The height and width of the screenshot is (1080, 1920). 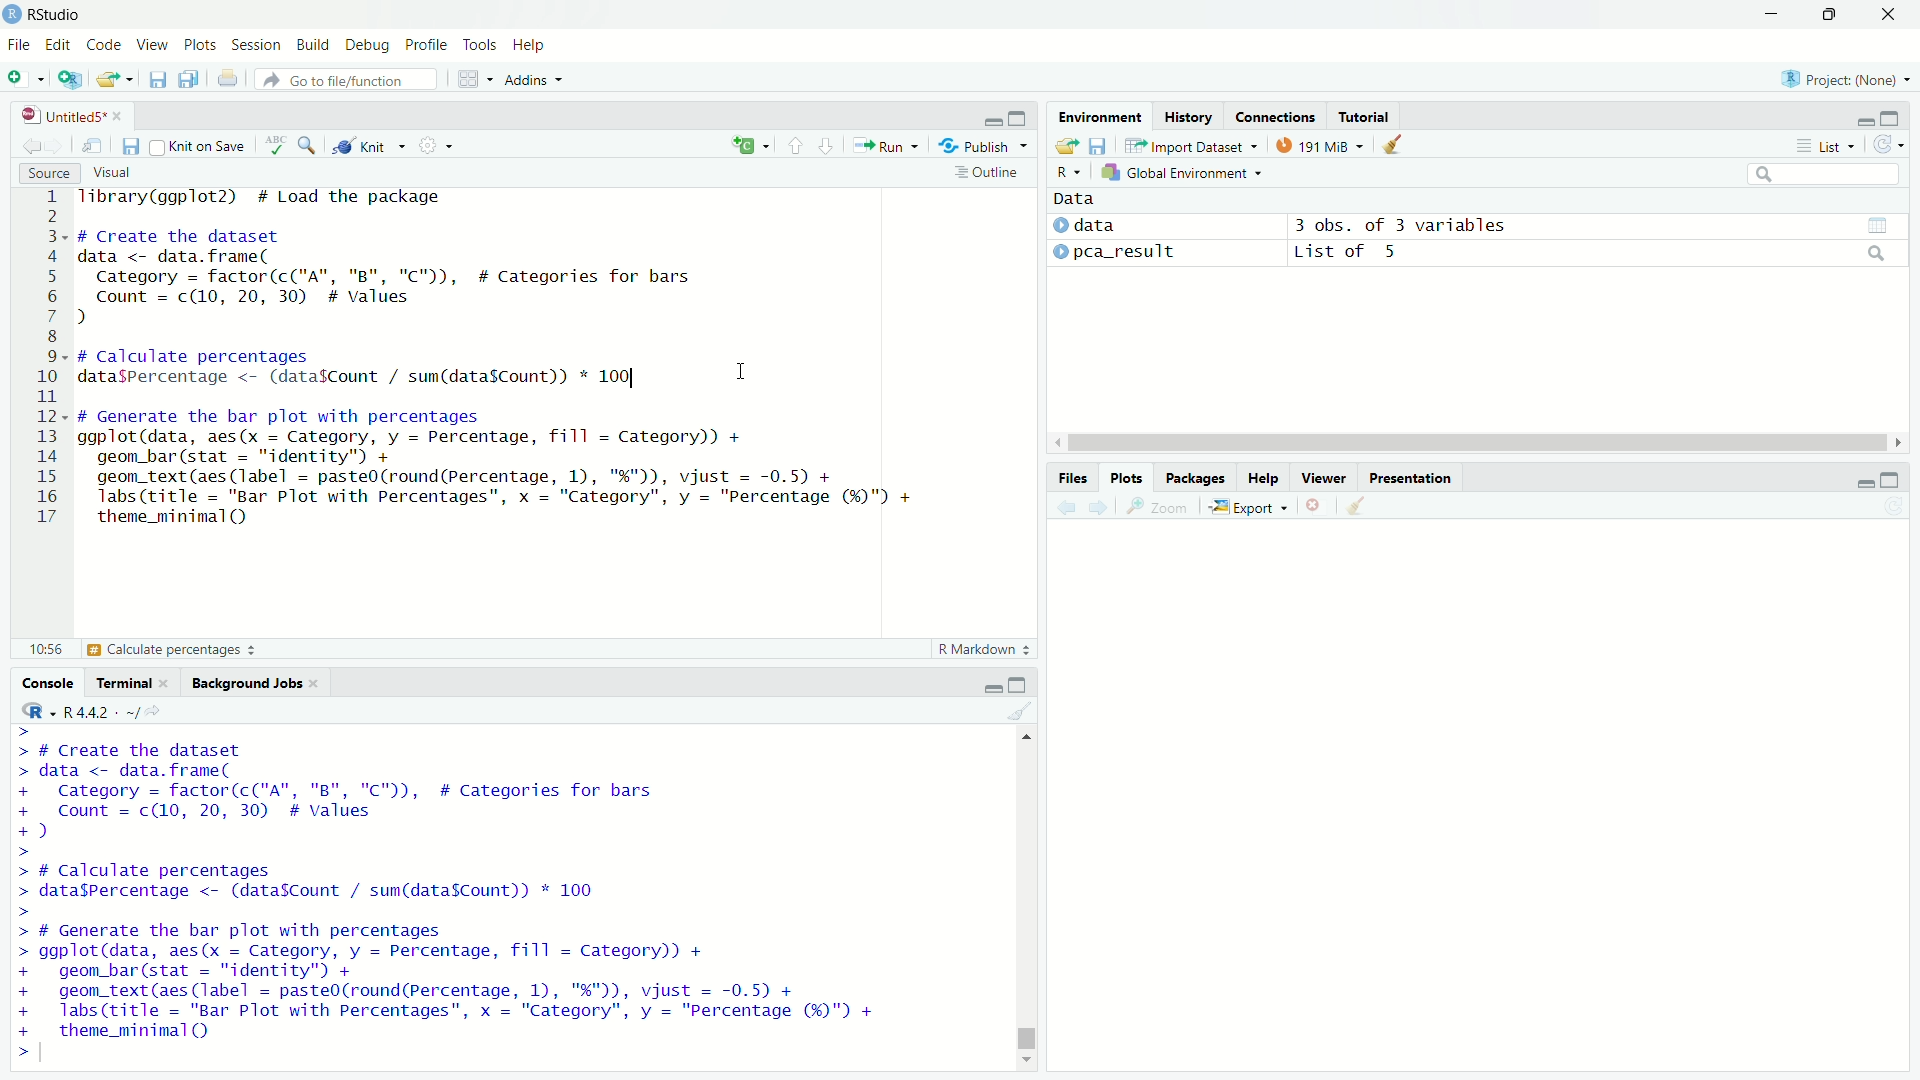 I want to click on open an existing file, so click(x=114, y=79).